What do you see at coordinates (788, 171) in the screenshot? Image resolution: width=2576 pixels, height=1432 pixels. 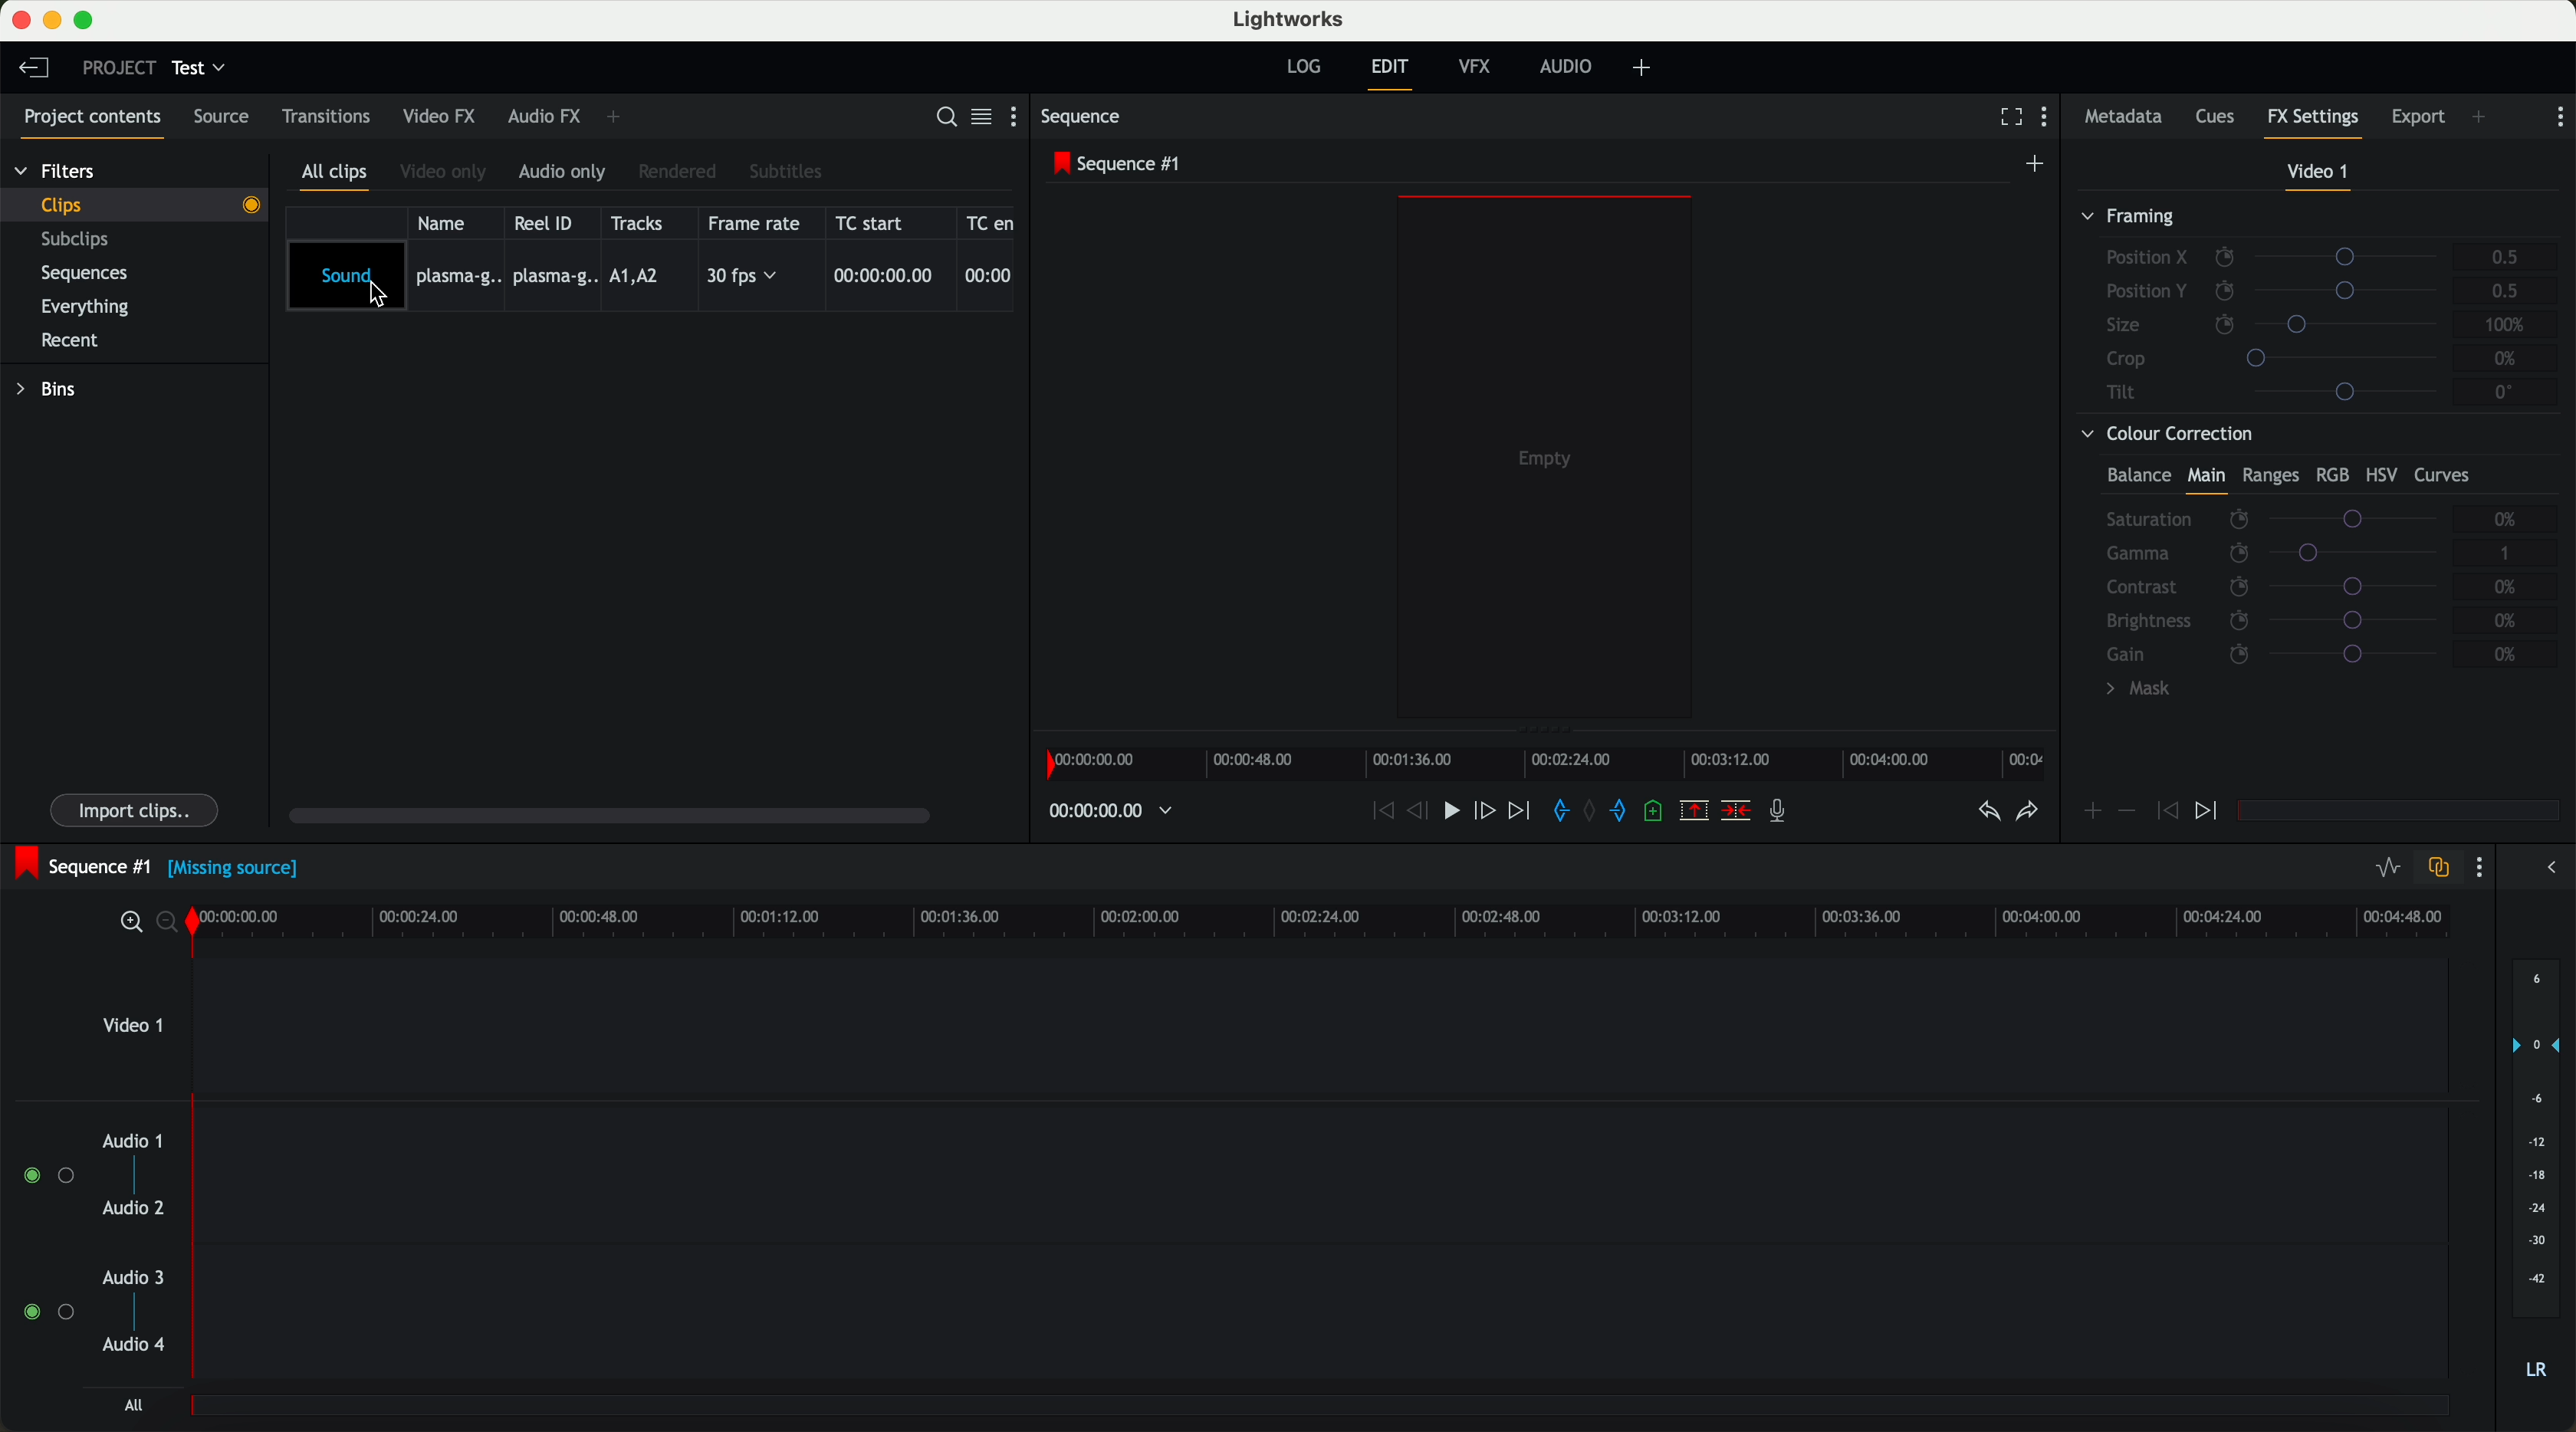 I see `subtitles` at bounding box center [788, 171].